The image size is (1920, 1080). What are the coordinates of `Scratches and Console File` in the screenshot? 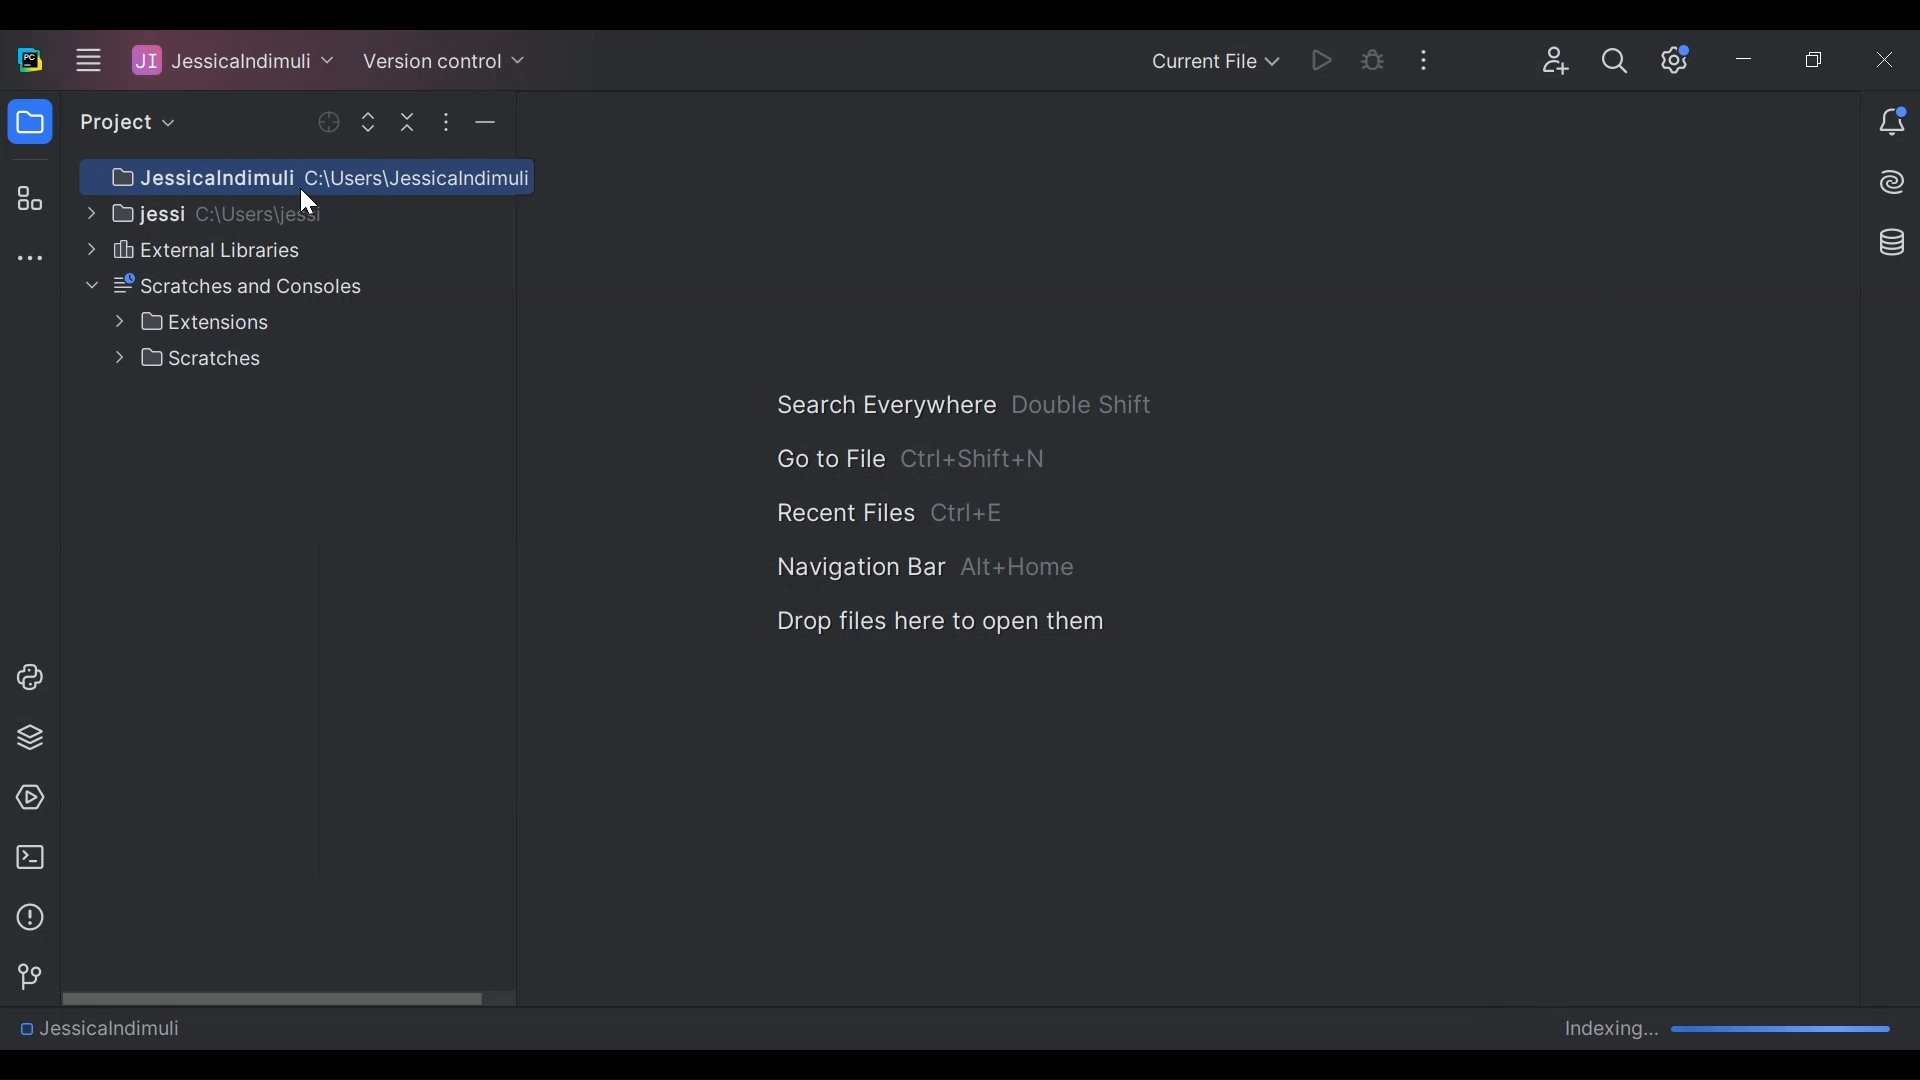 It's located at (228, 286).